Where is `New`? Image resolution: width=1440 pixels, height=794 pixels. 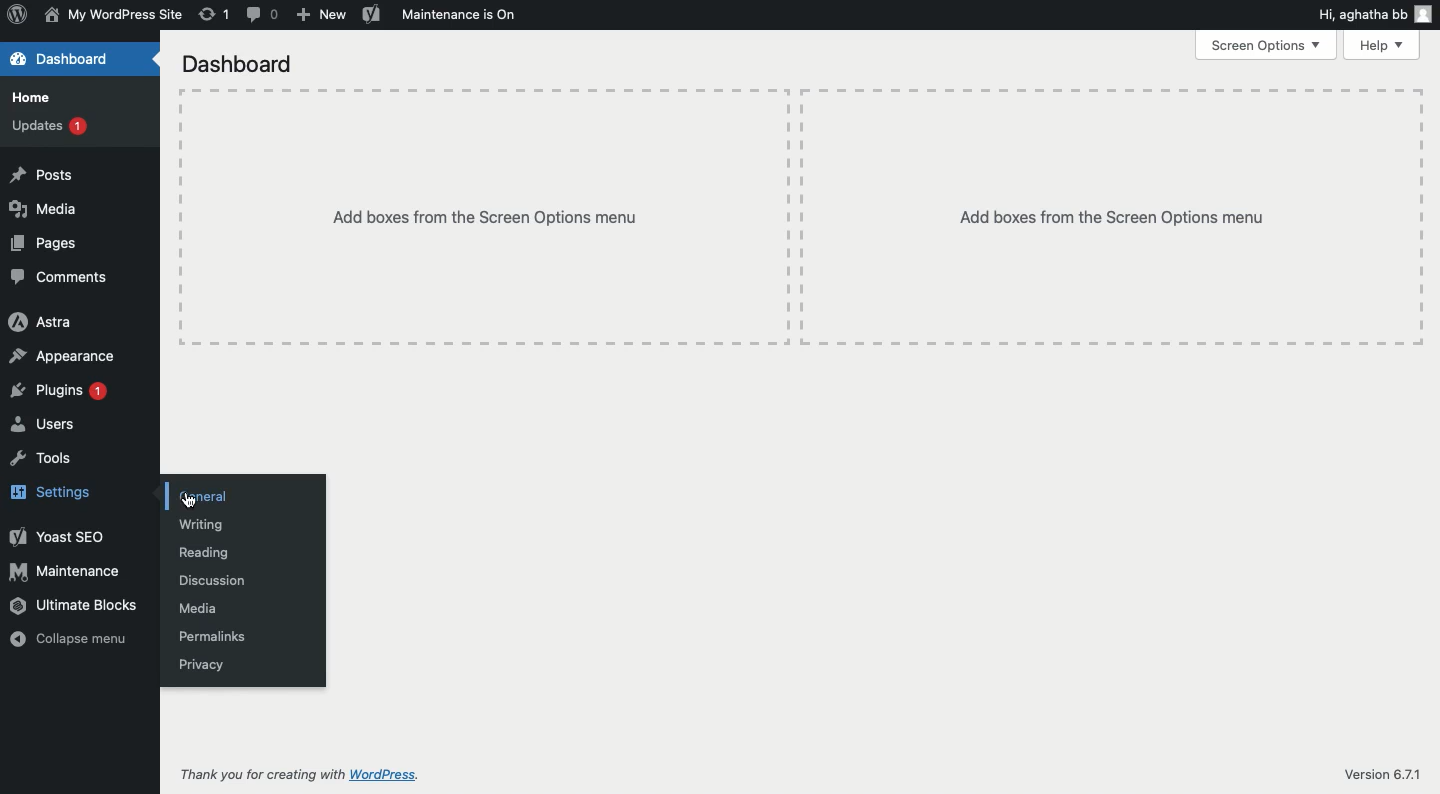
New is located at coordinates (319, 15).